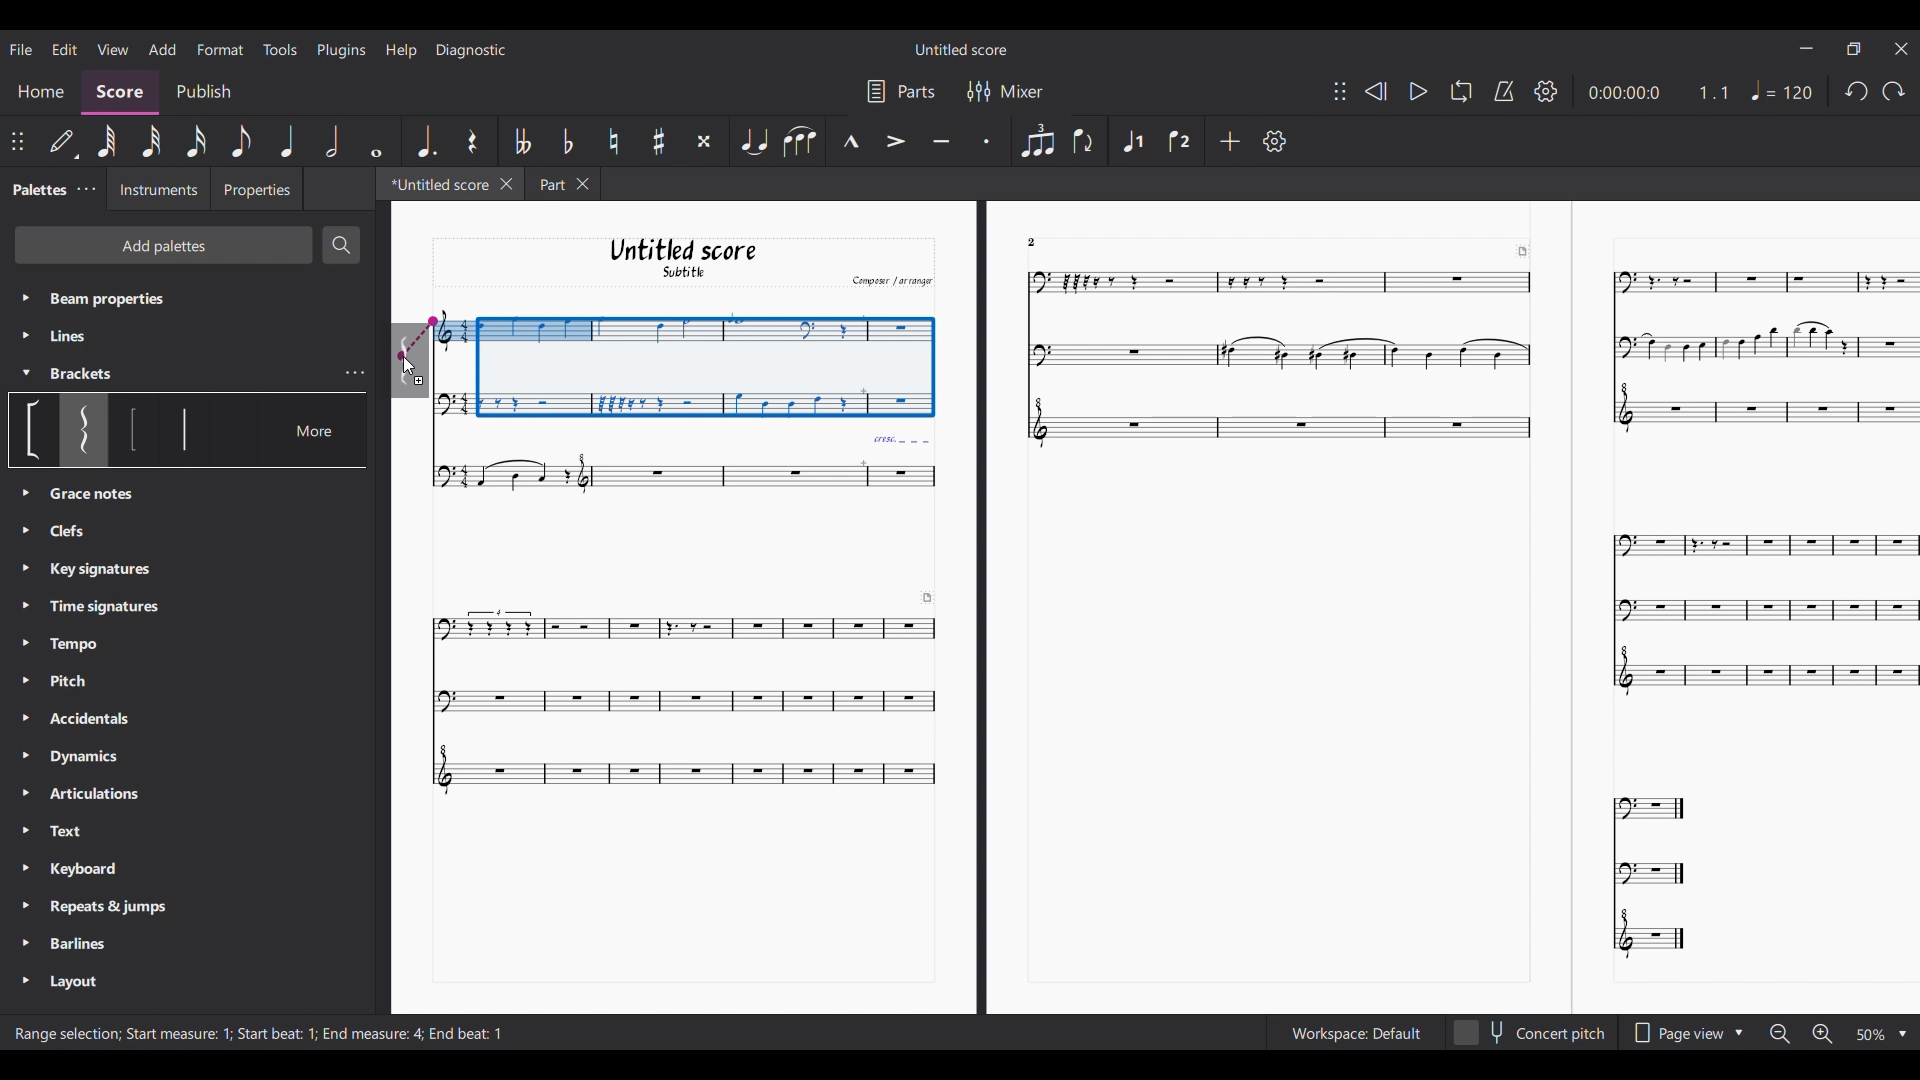 The image size is (1920, 1080). Describe the element at coordinates (1902, 48) in the screenshot. I see `Close ` at that location.